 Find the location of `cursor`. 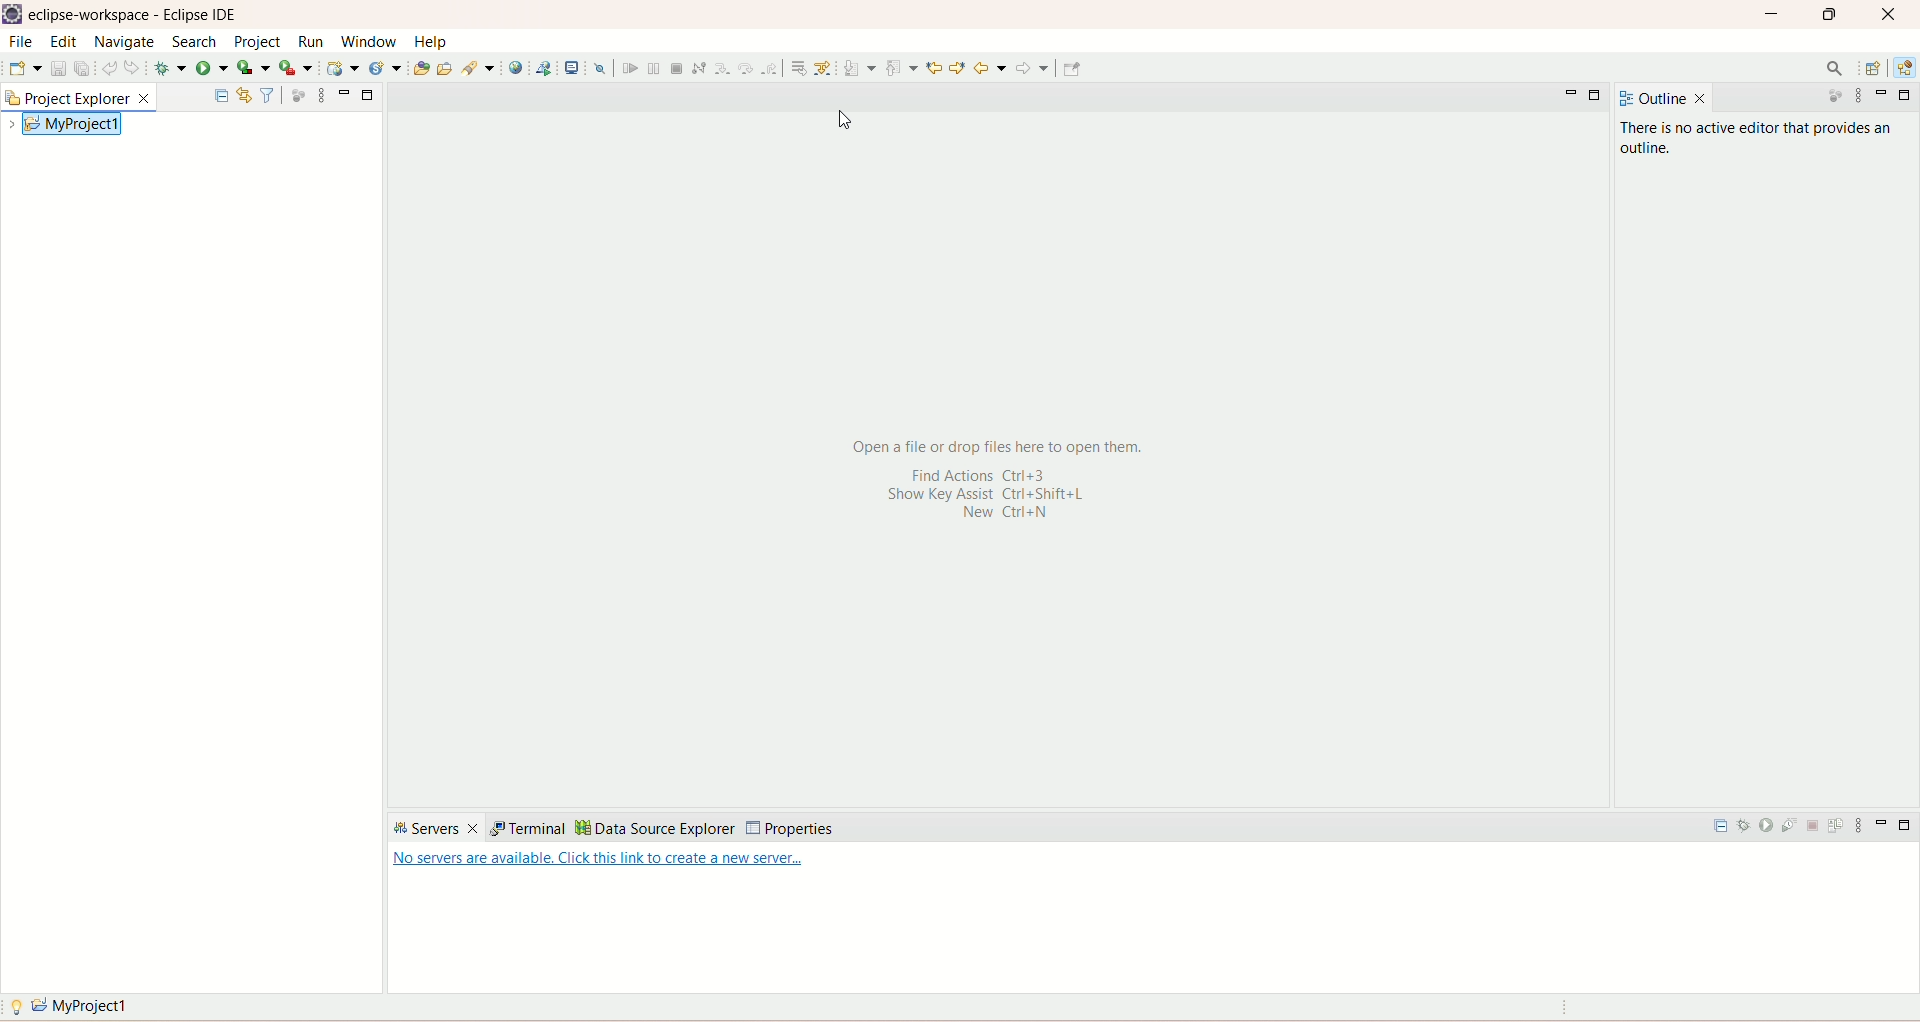

cursor is located at coordinates (857, 127).